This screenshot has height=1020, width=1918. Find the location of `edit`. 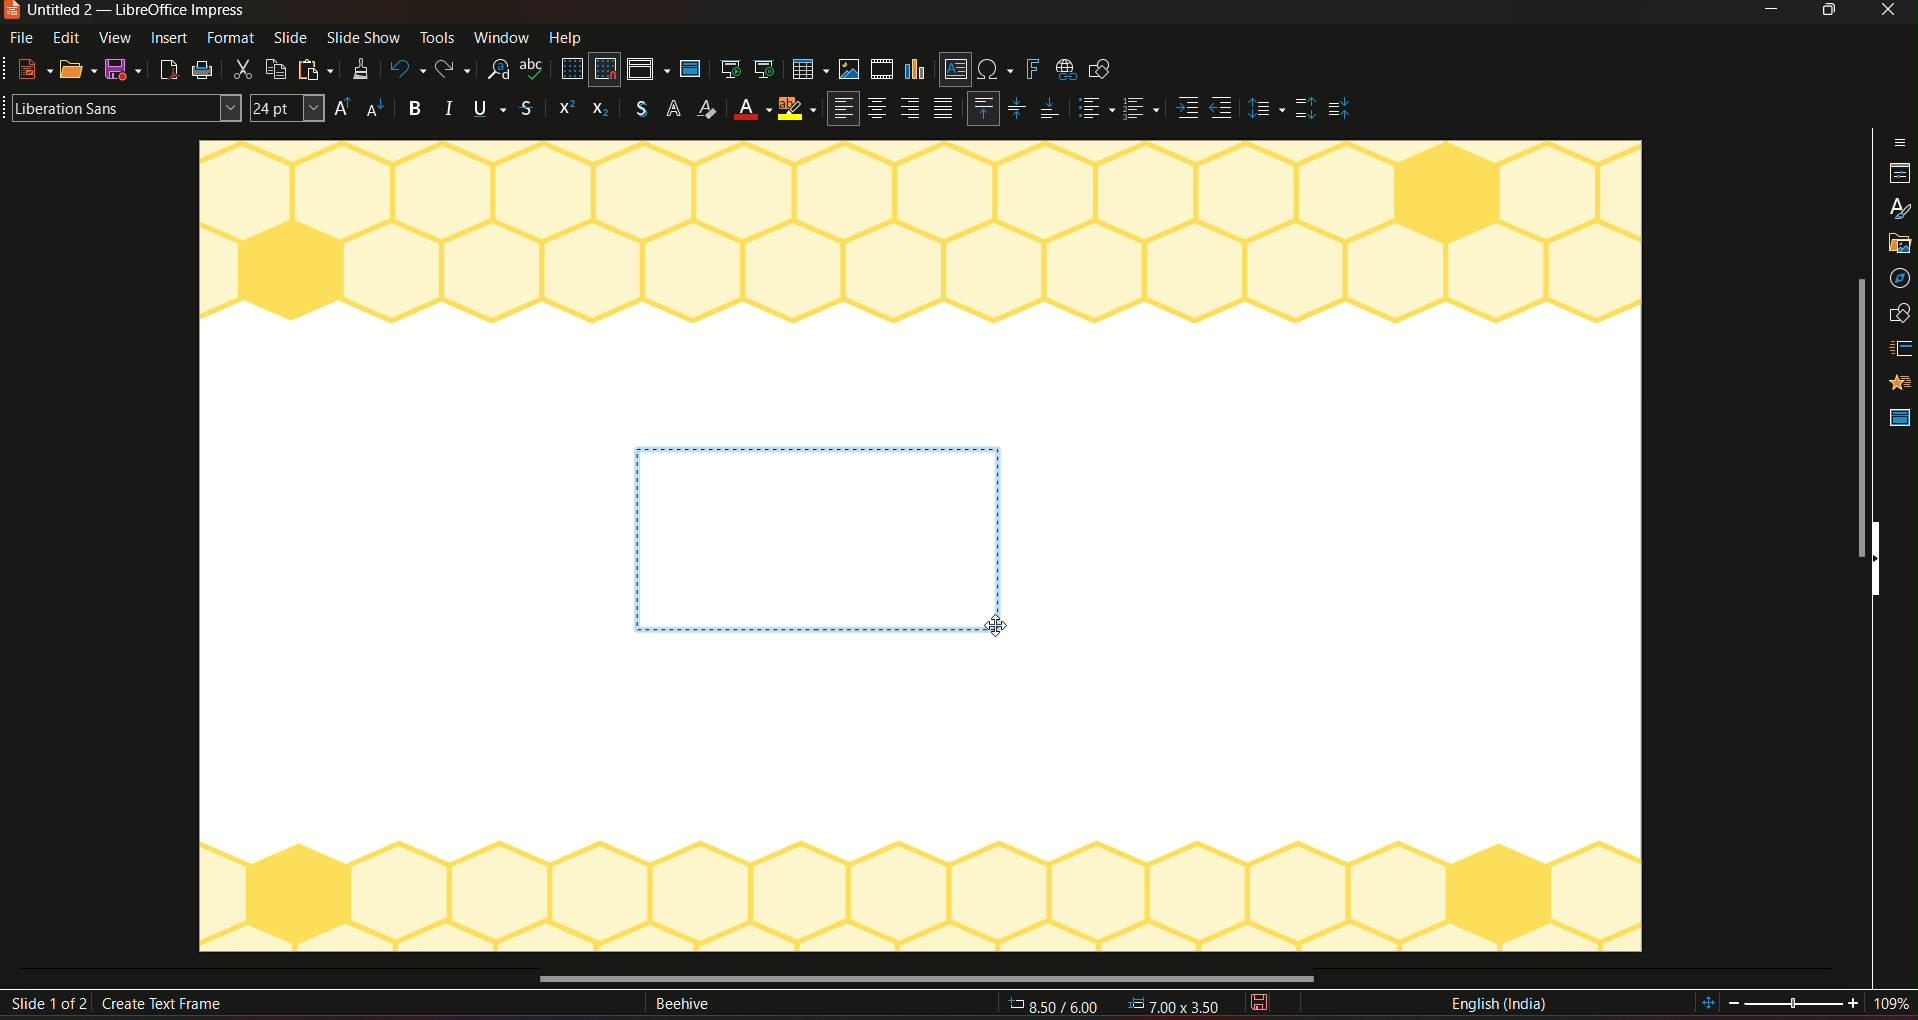

edit is located at coordinates (67, 39).